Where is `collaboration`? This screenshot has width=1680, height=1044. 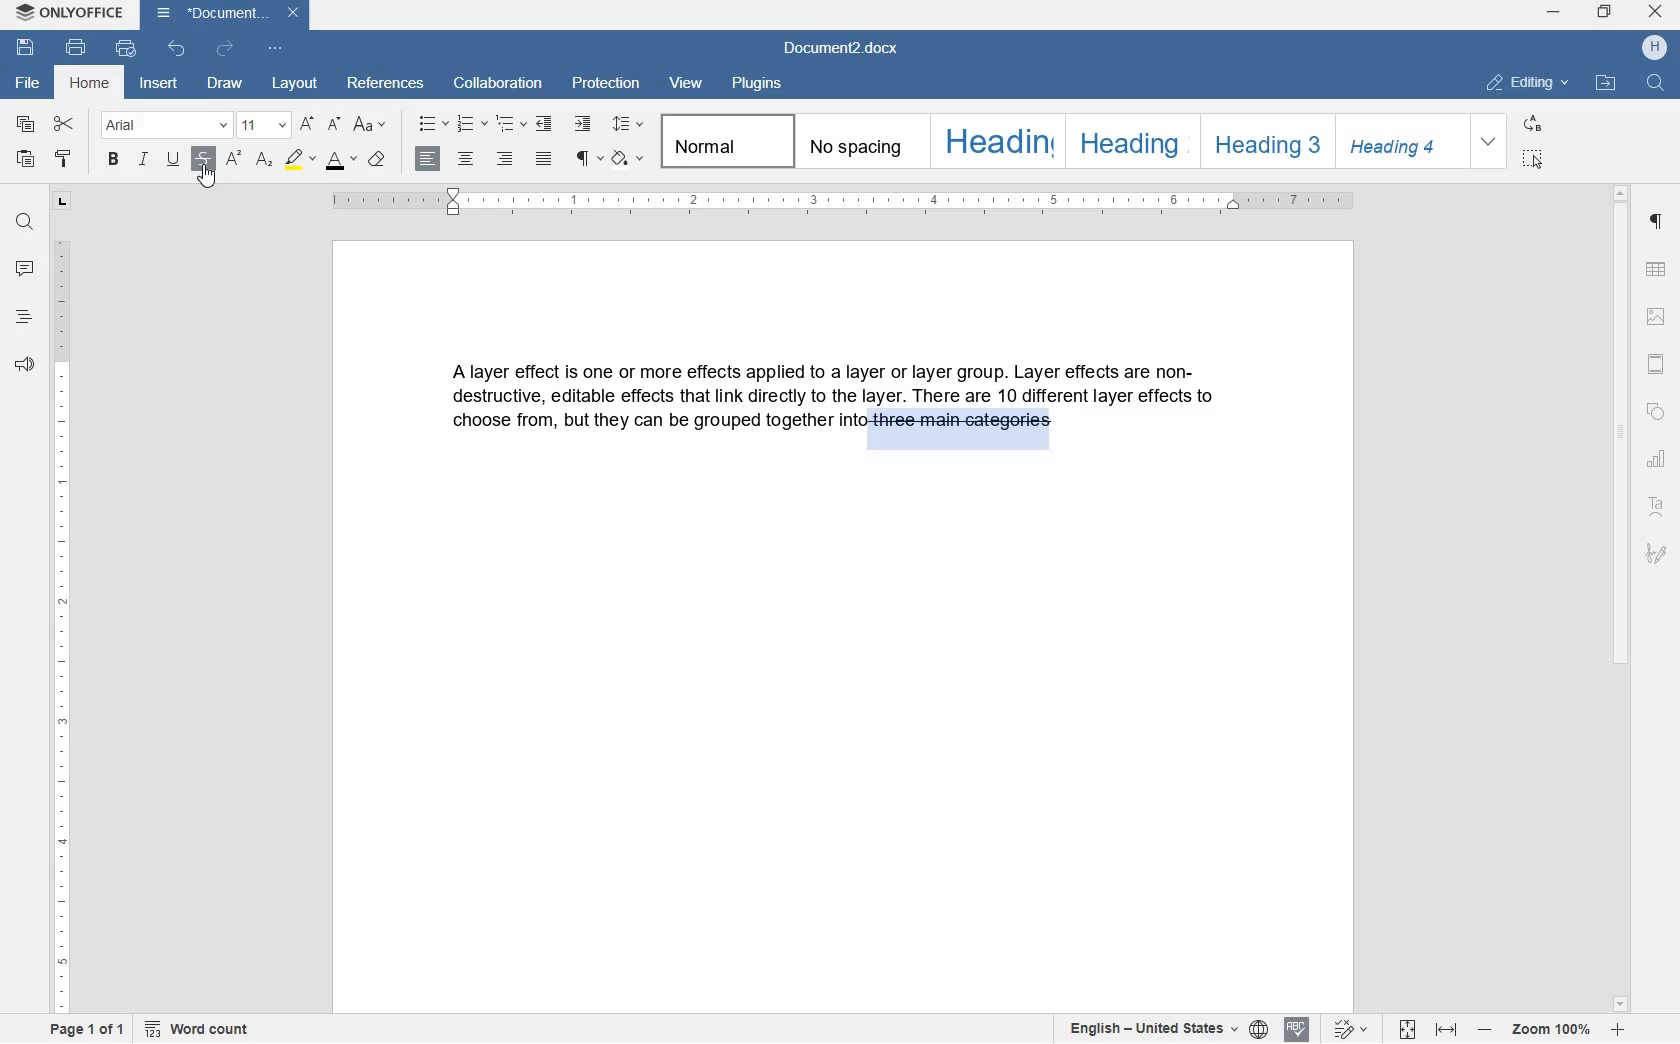 collaboration is located at coordinates (498, 84).